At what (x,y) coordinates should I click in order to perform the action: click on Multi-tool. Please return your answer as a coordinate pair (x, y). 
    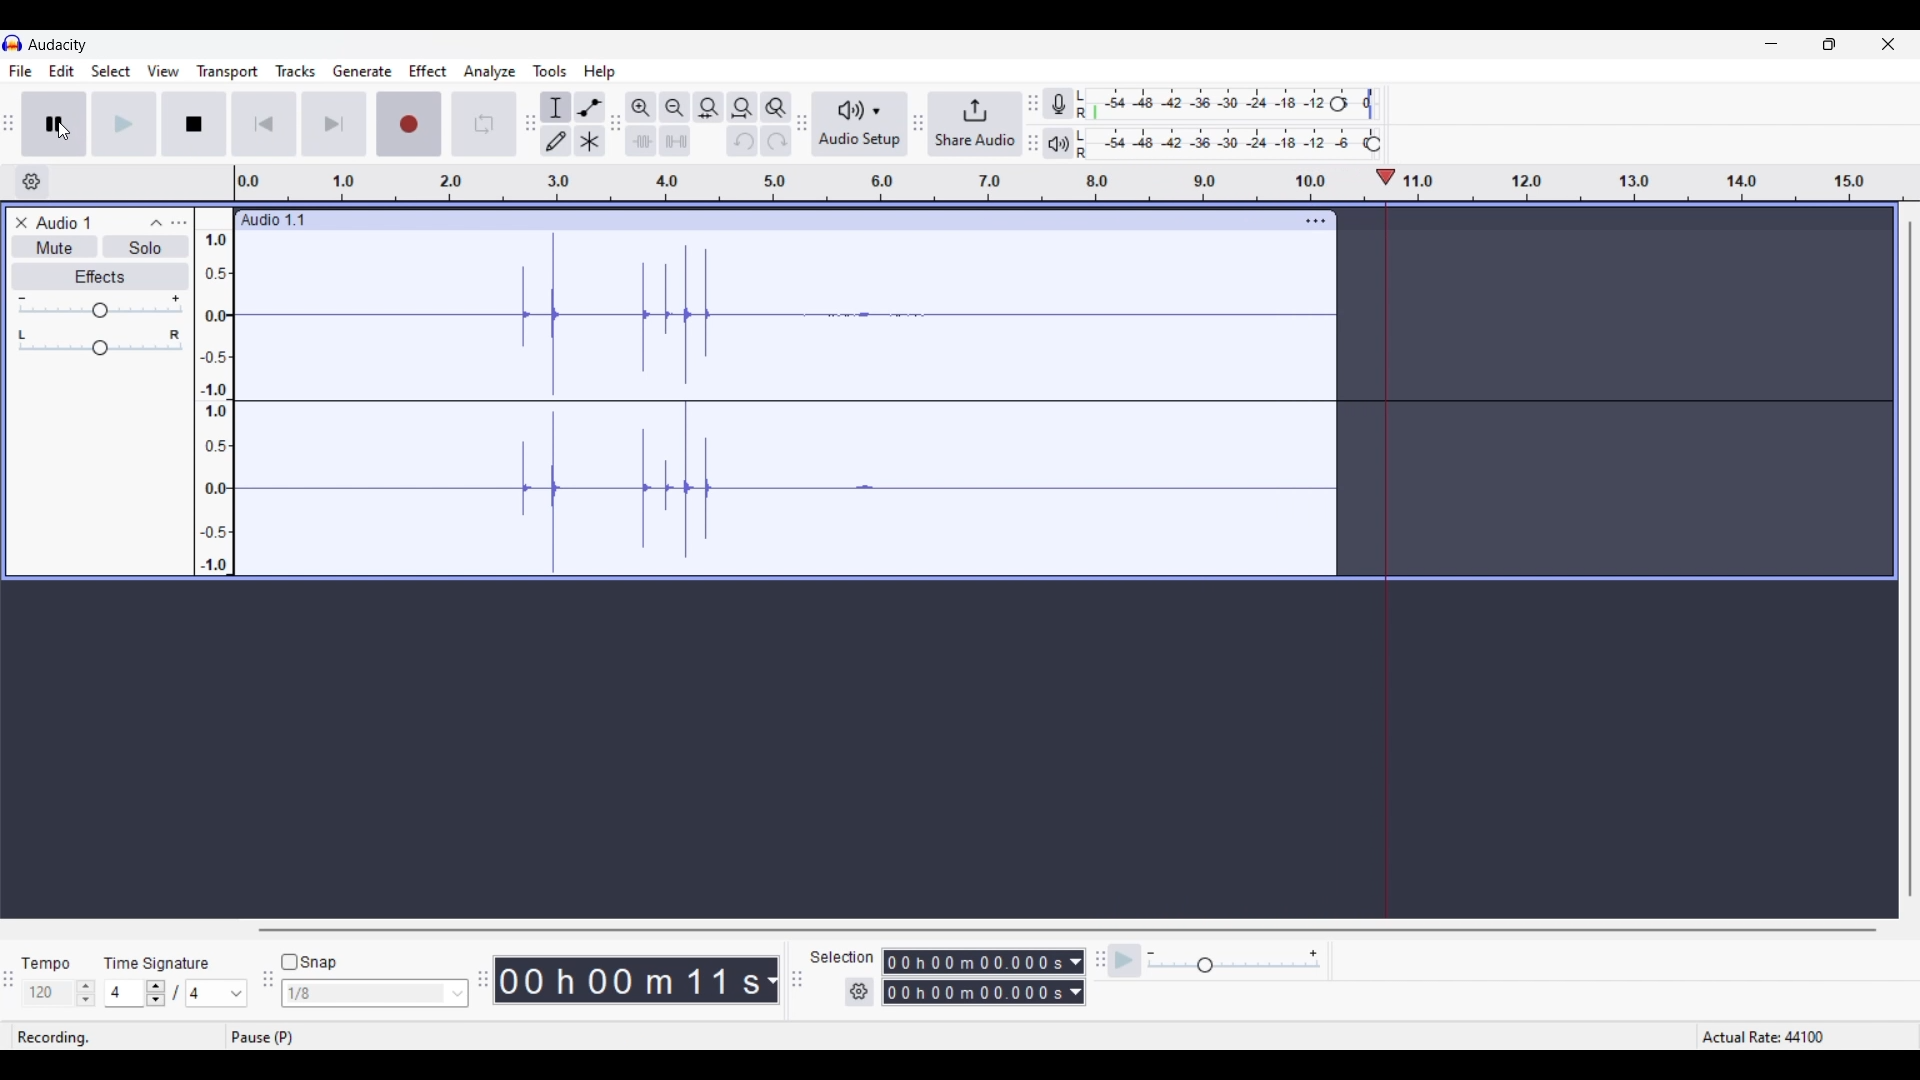
    Looking at the image, I should click on (590, 141).